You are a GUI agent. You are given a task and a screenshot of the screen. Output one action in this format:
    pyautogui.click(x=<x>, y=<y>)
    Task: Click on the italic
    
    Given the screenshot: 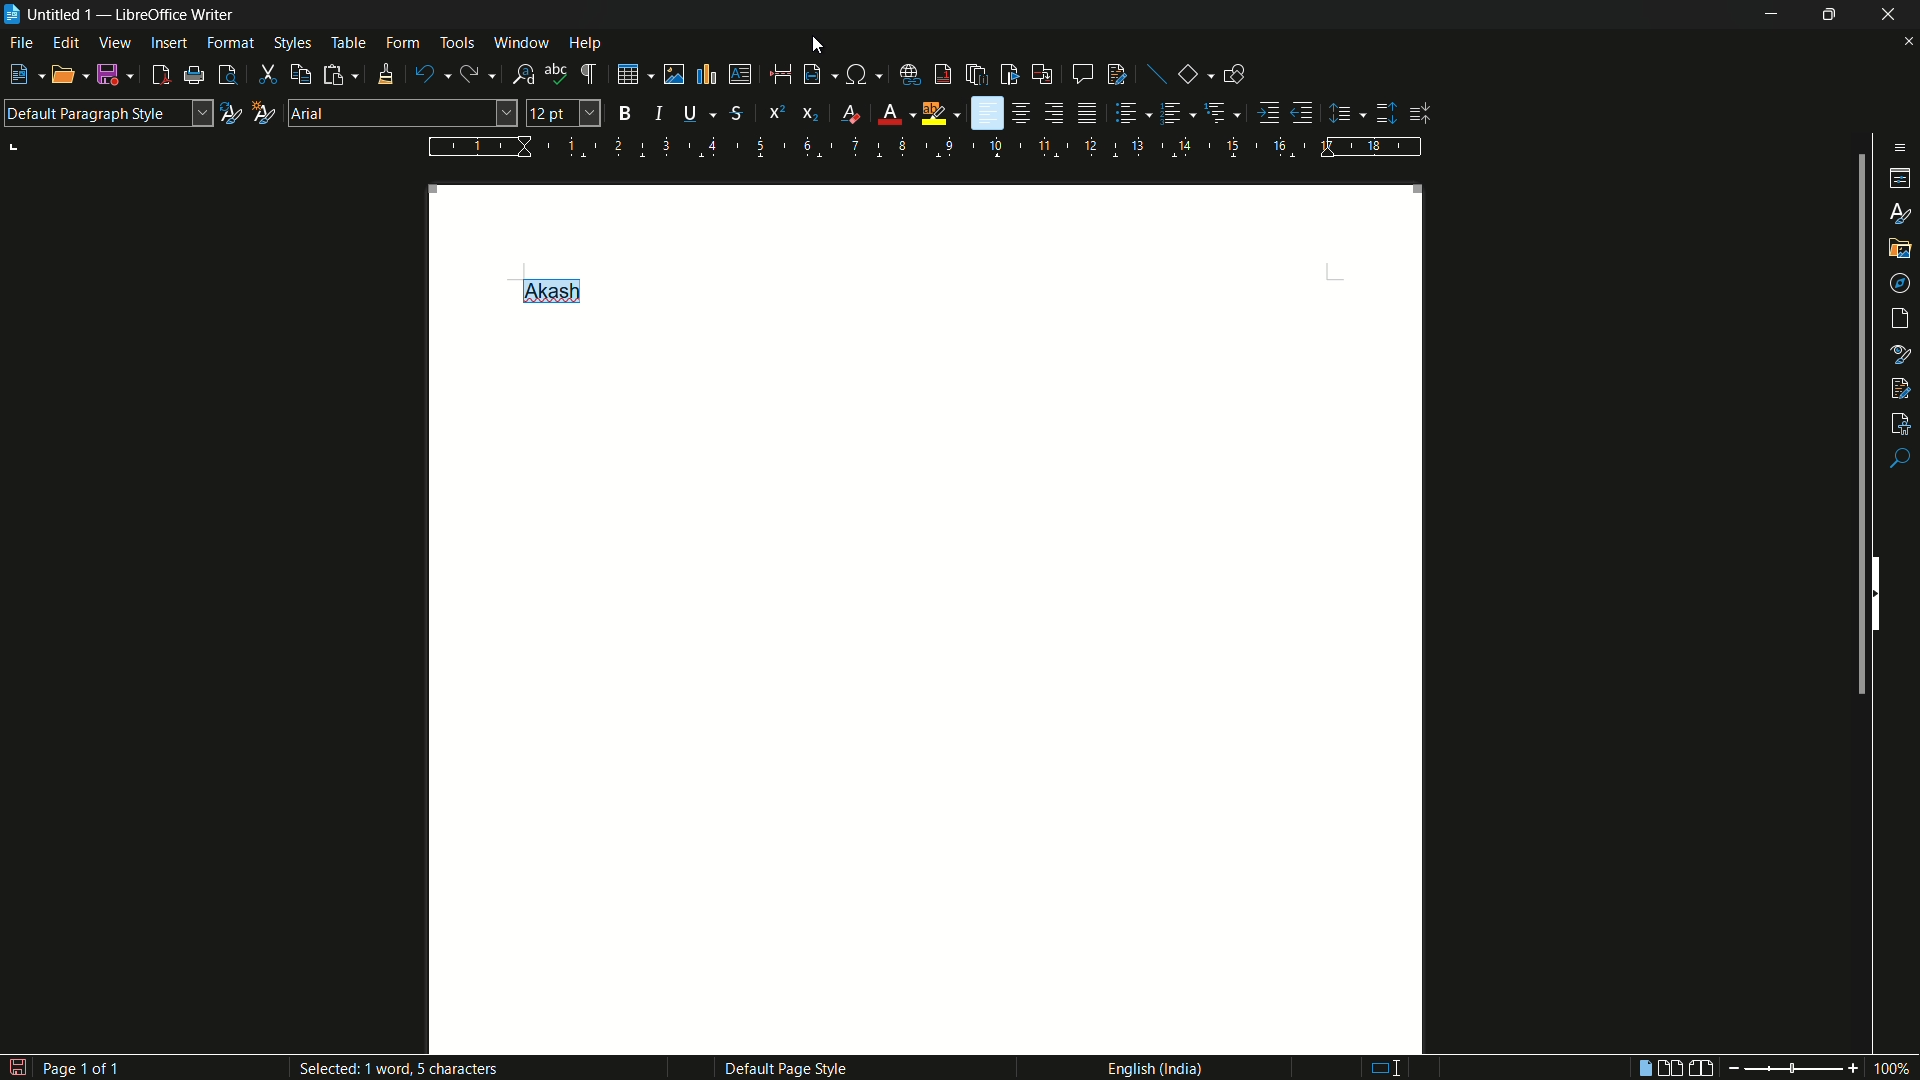 What is the action you would take?
    pyautogui.click(x=664, y=113)
    